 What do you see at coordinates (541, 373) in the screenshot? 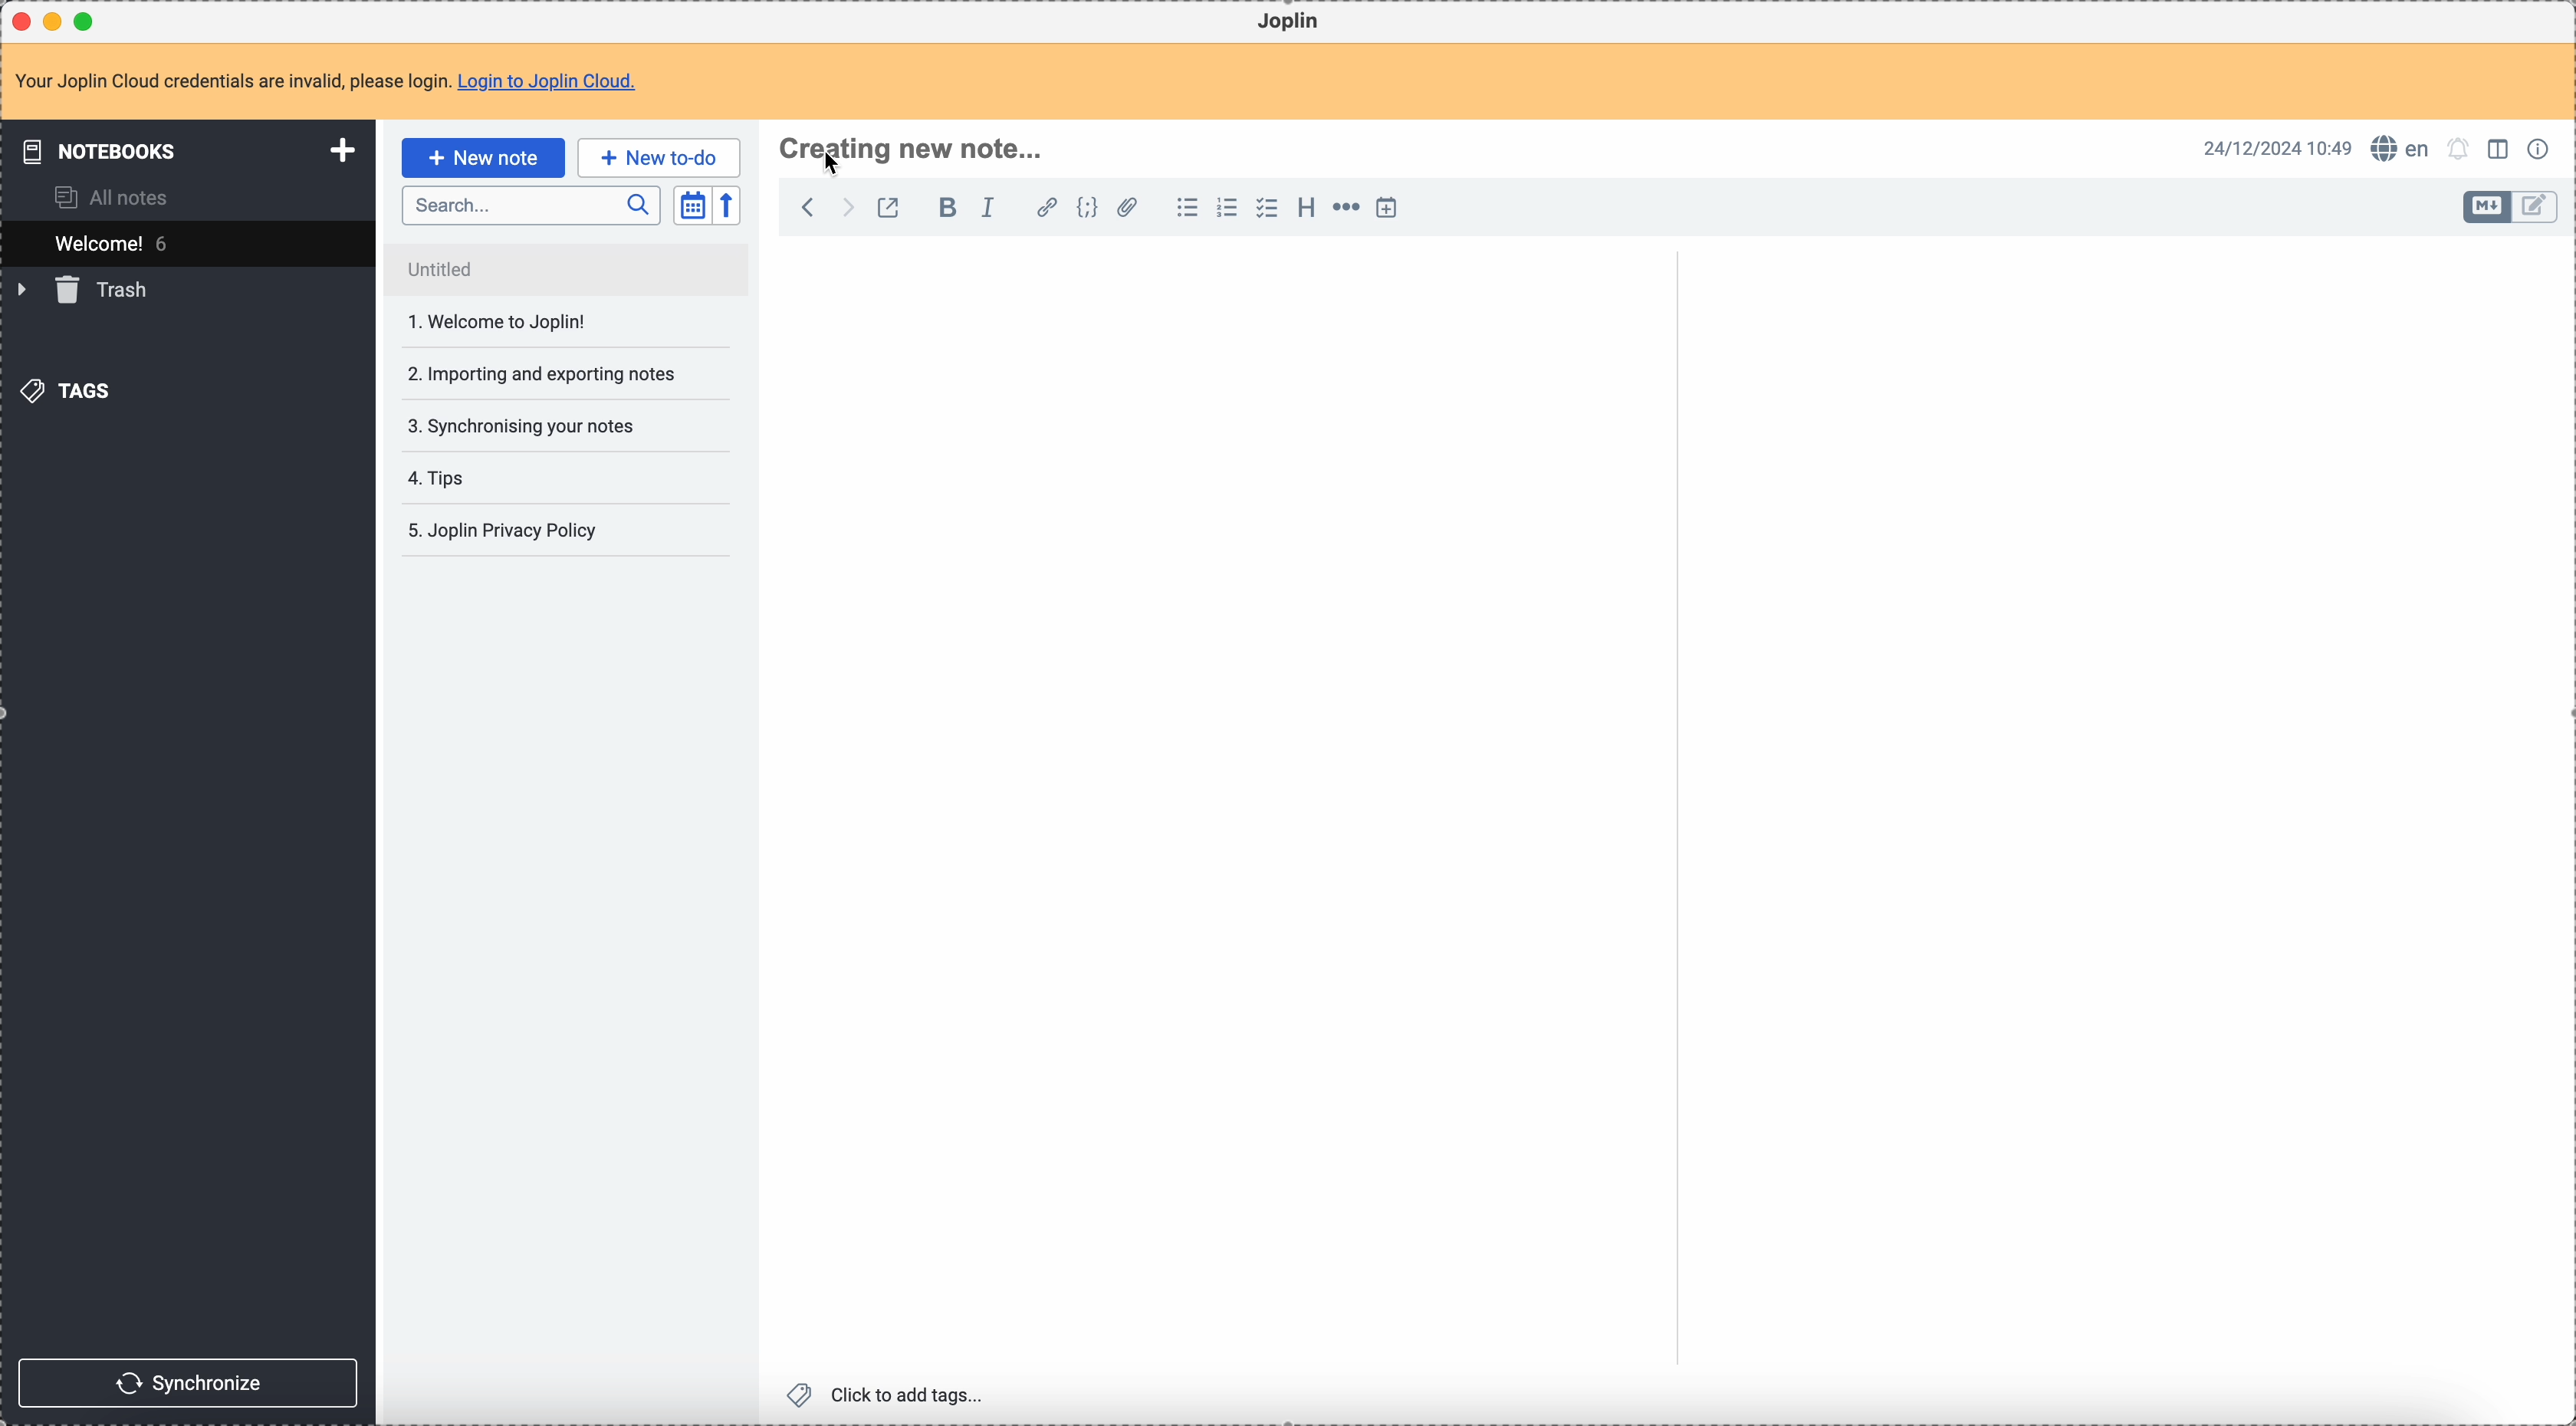
I see `importing and exporting notes` at bounding box center [541, 373].